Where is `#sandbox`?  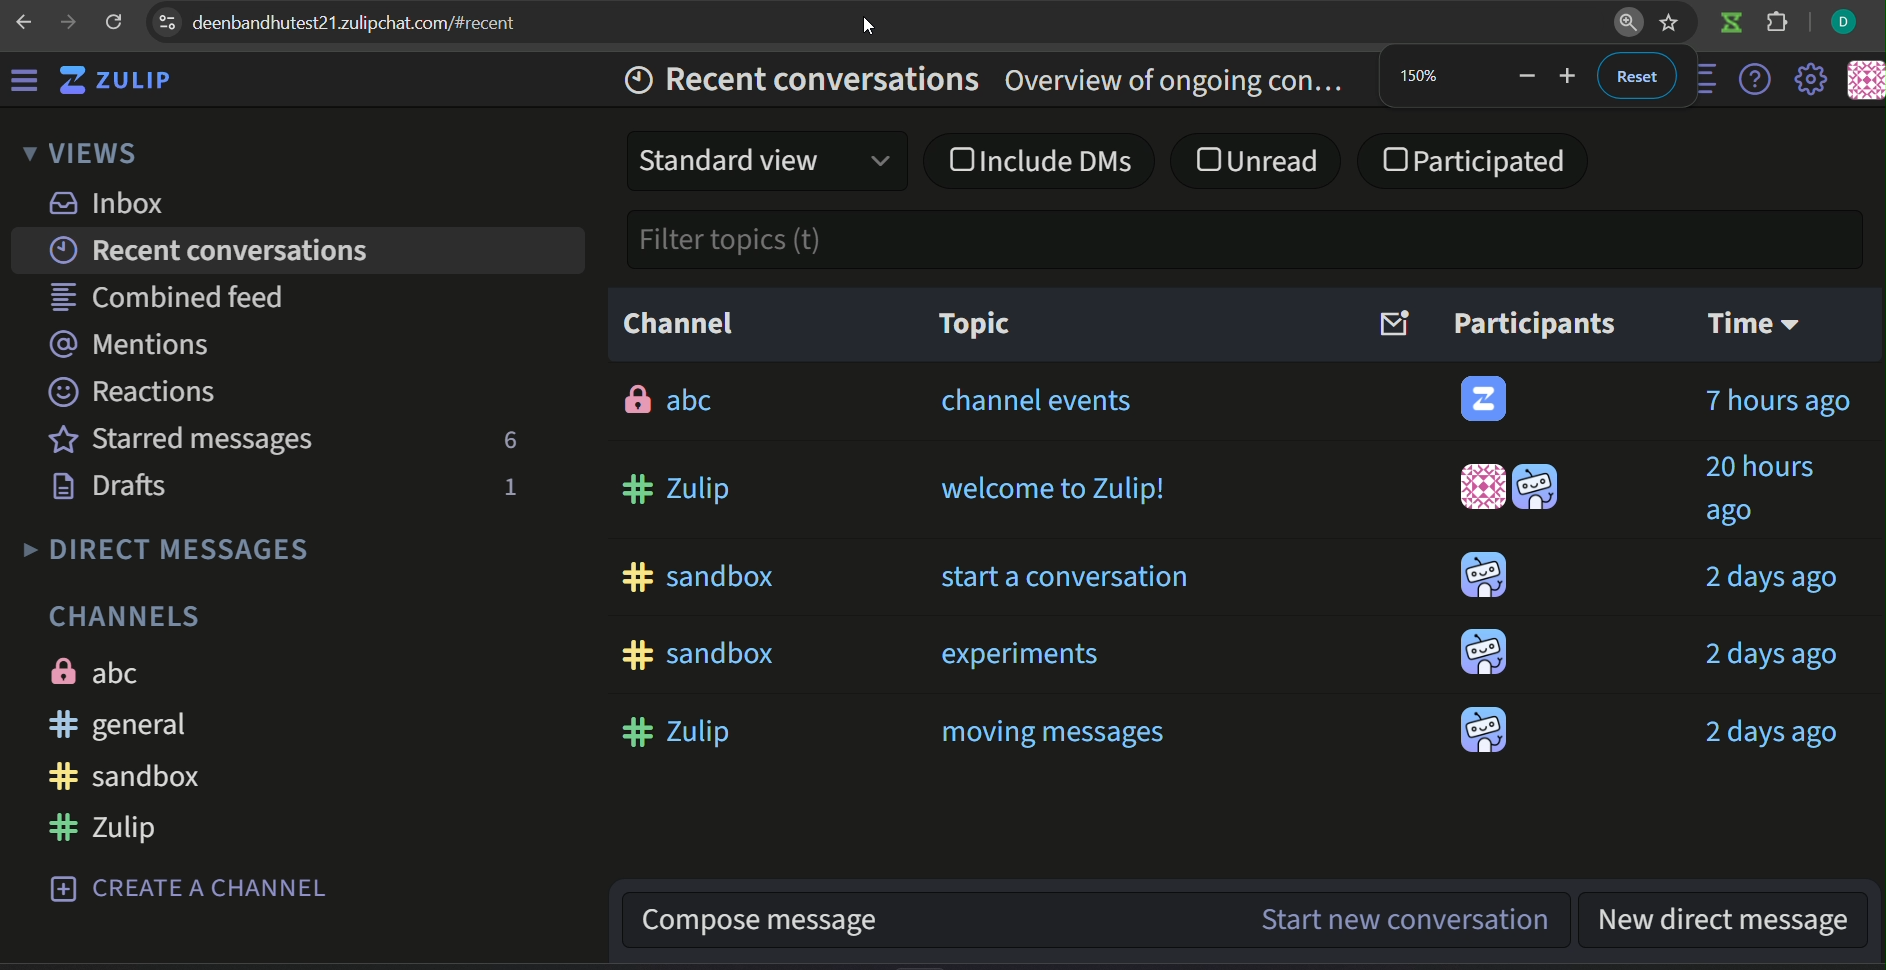 #sandbox is located at coordinates (127, 774).